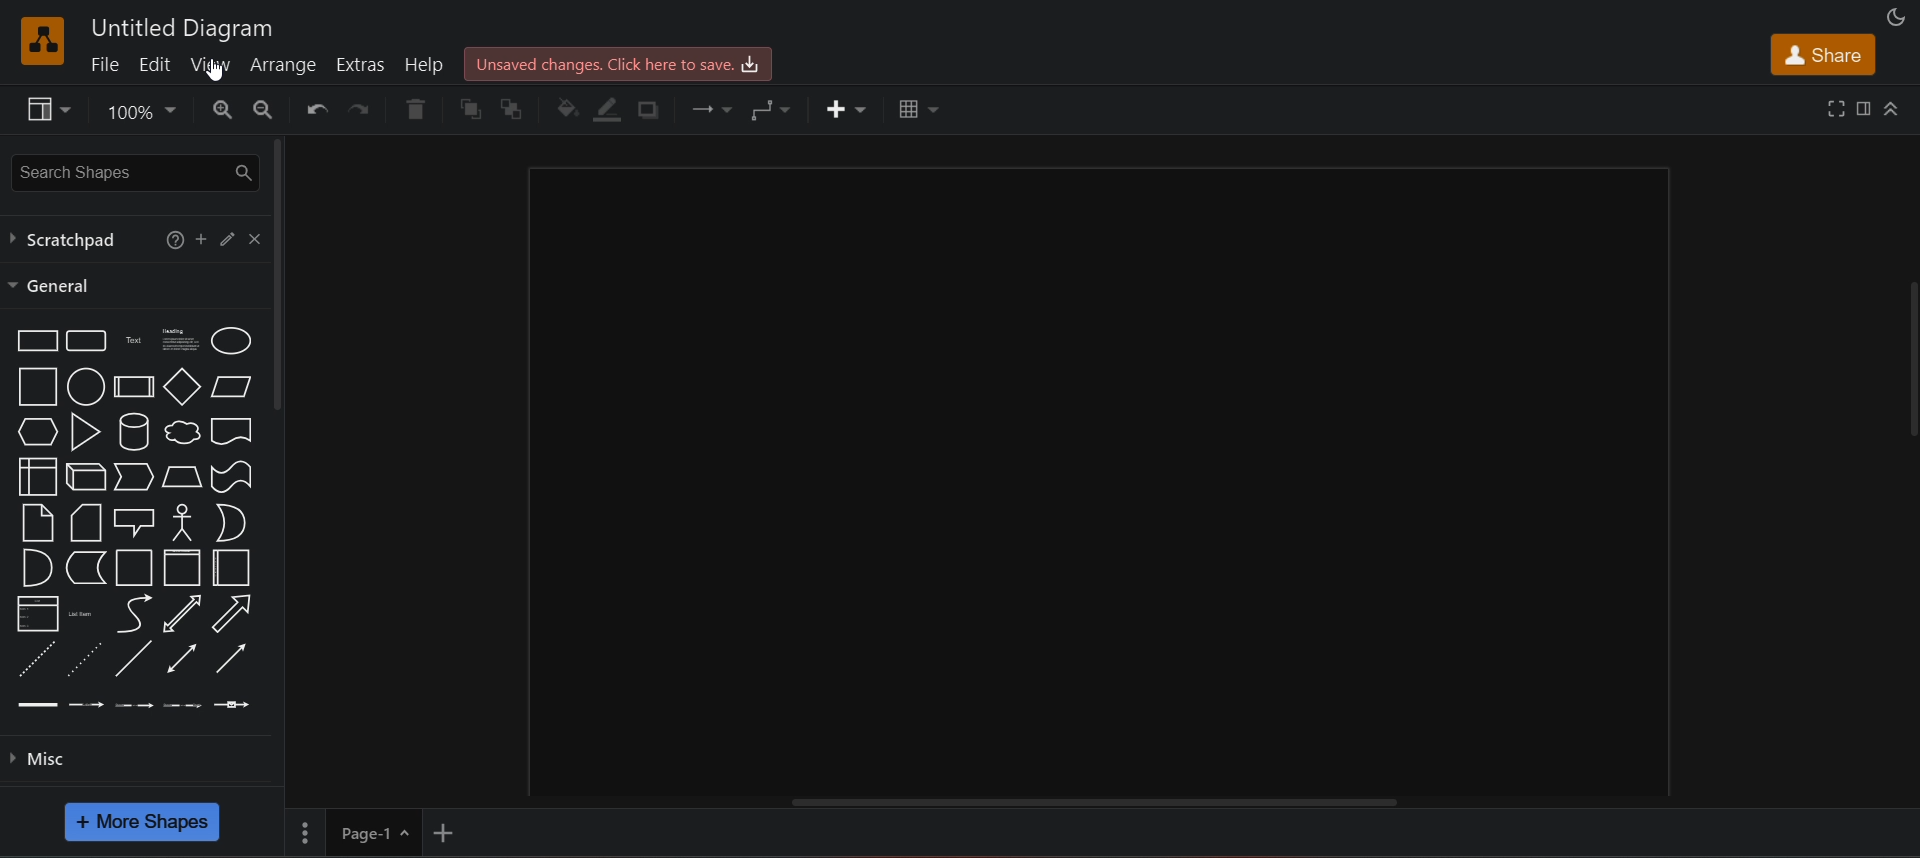 The width and height of the screenshot is (1920, 858). I want to click on bidirectional connector, so click(184, 658).